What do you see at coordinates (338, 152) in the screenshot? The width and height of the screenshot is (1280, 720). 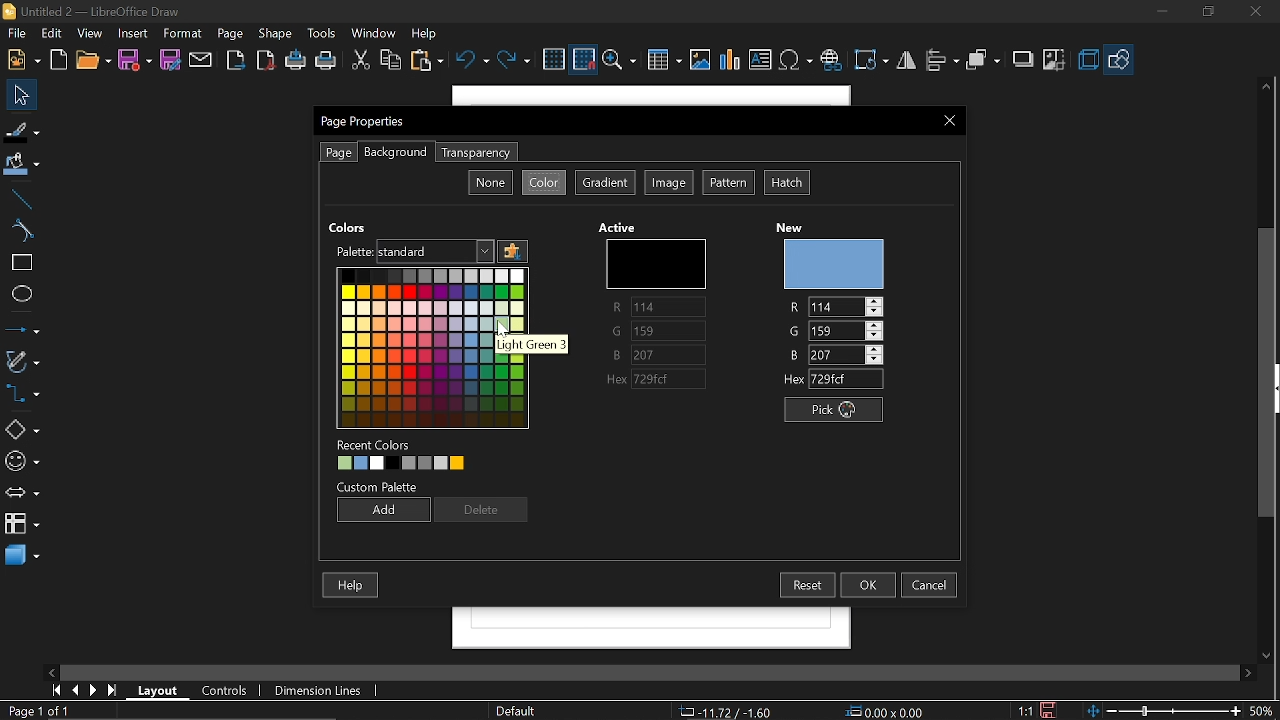 I see `Page` at bounding box center [338, 152].